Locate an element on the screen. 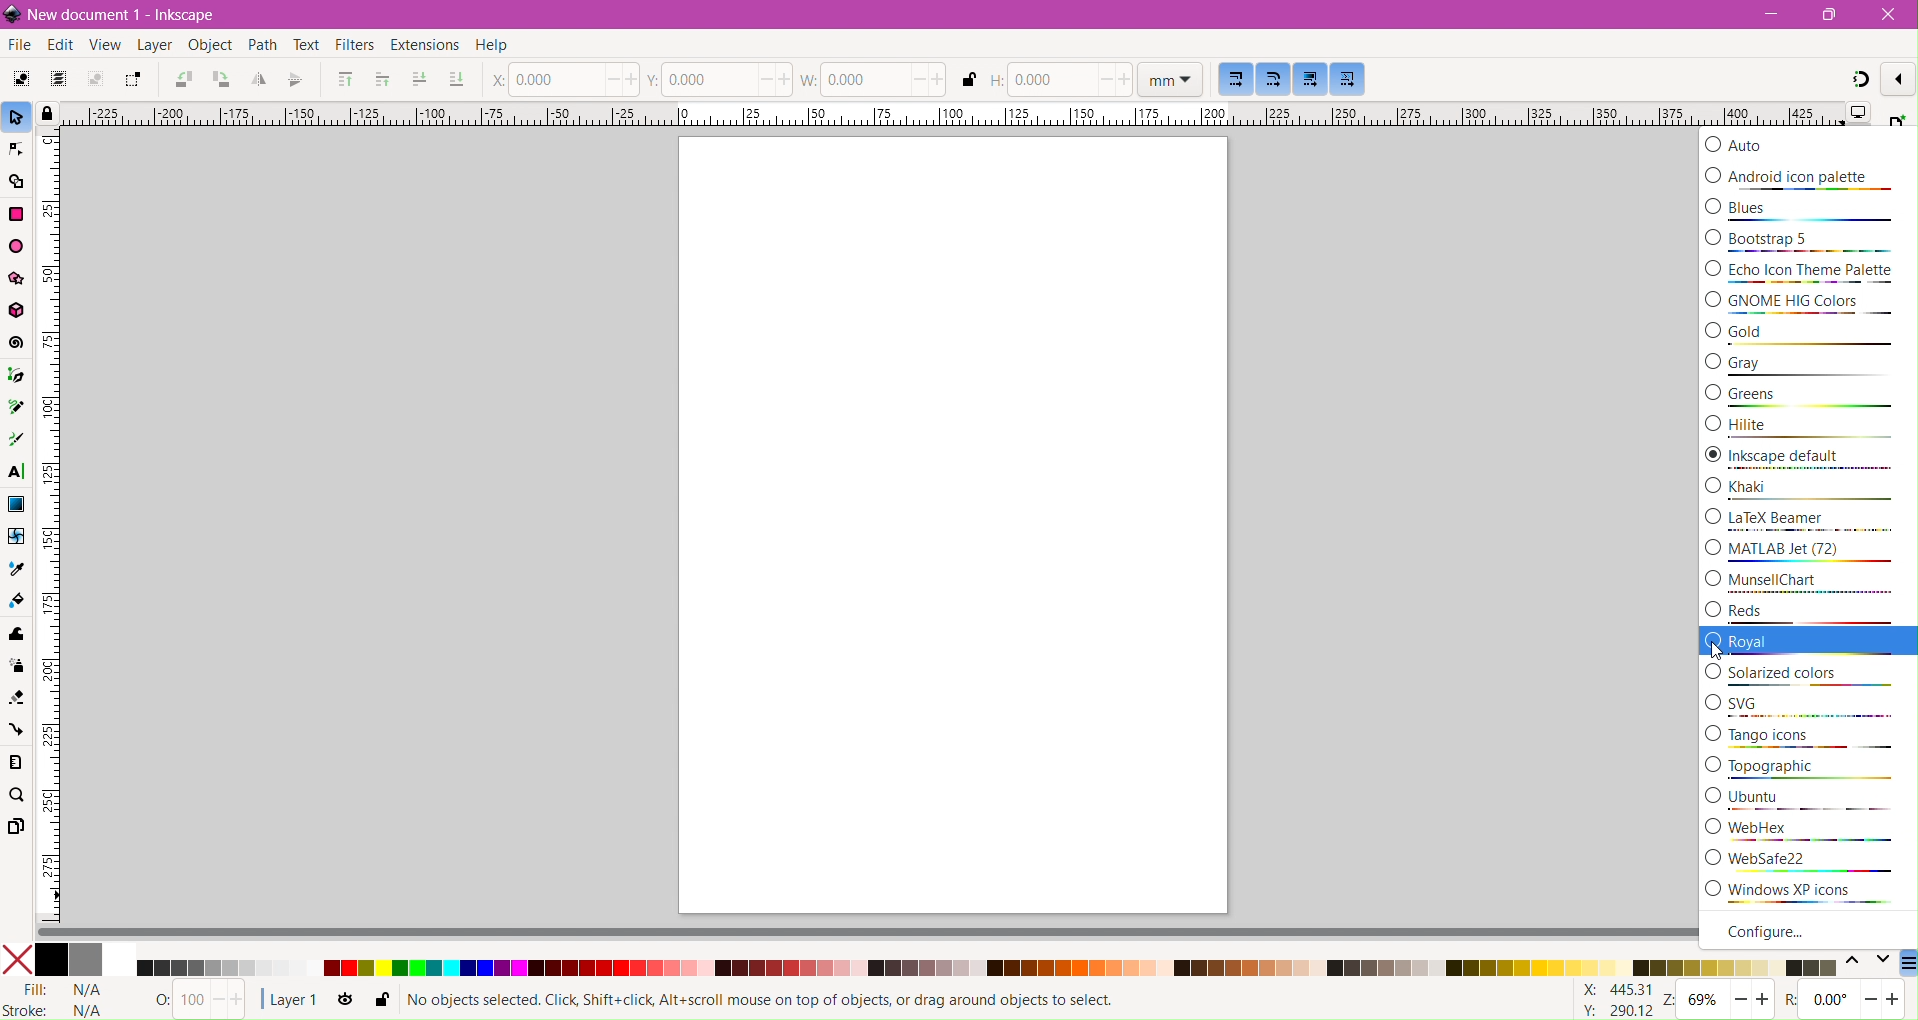 This screenshot has width=1918, height=1020. Tango Icons is located at coordinates (1808, 736).